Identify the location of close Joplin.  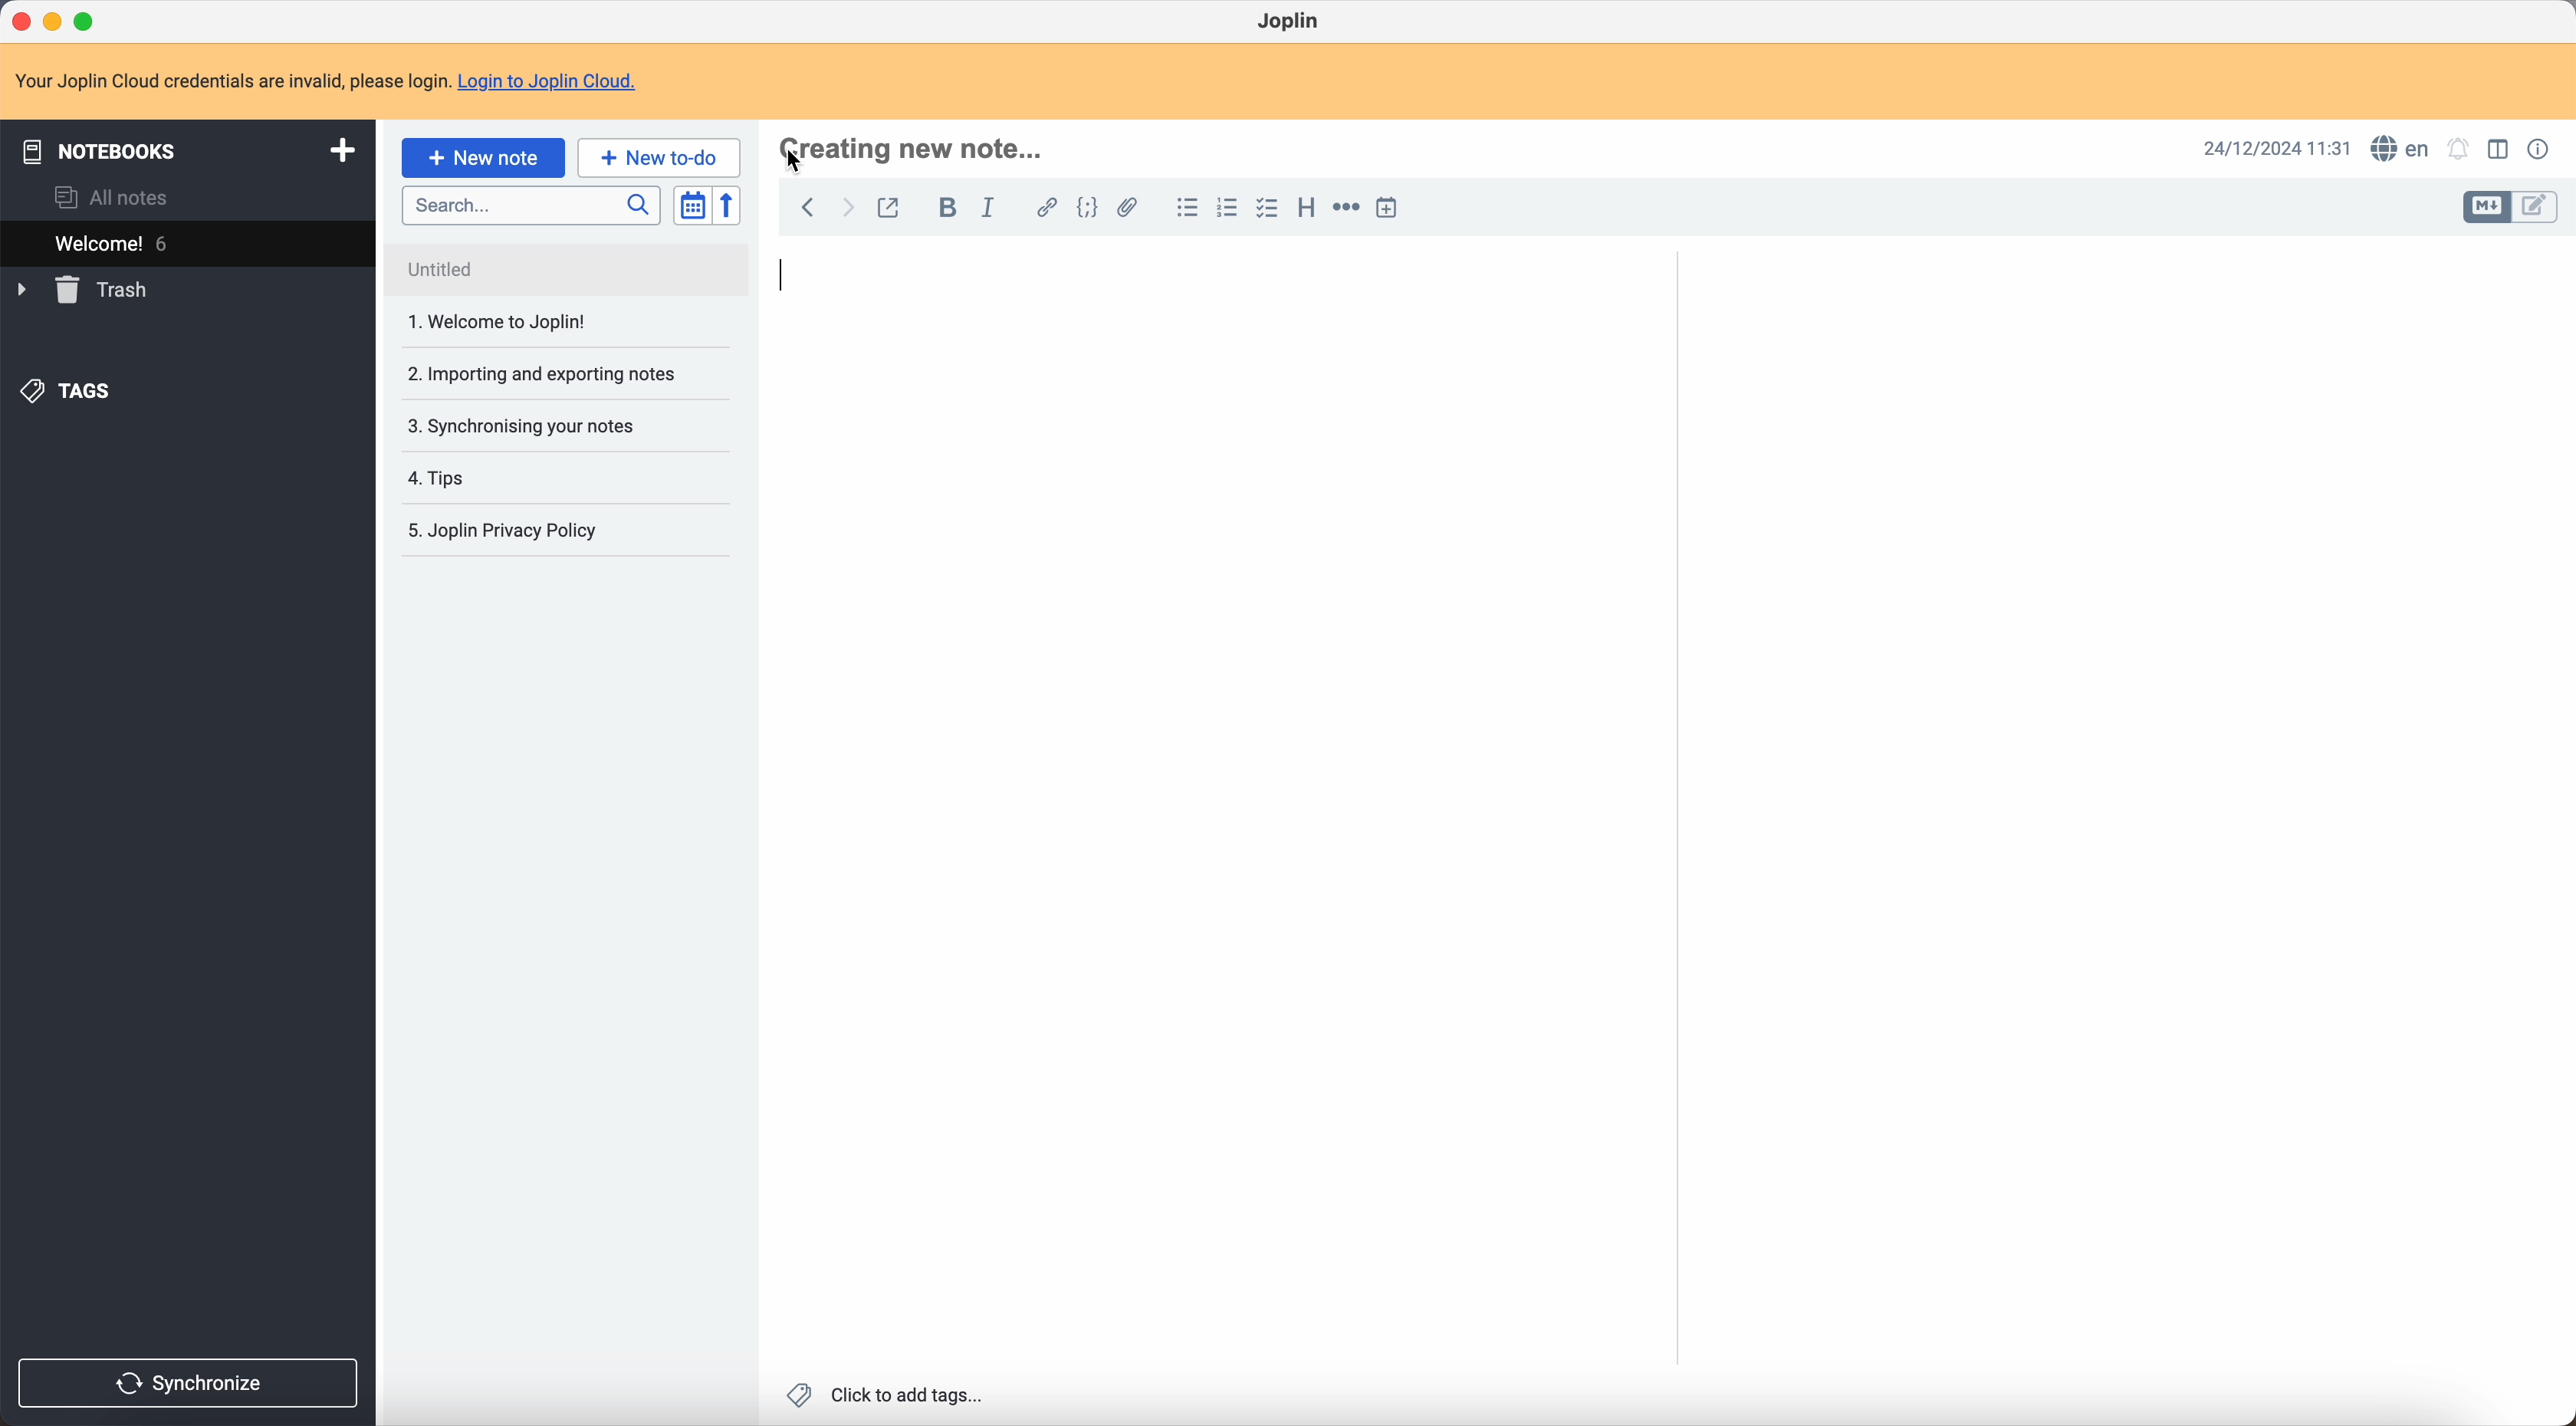
(19, 19).